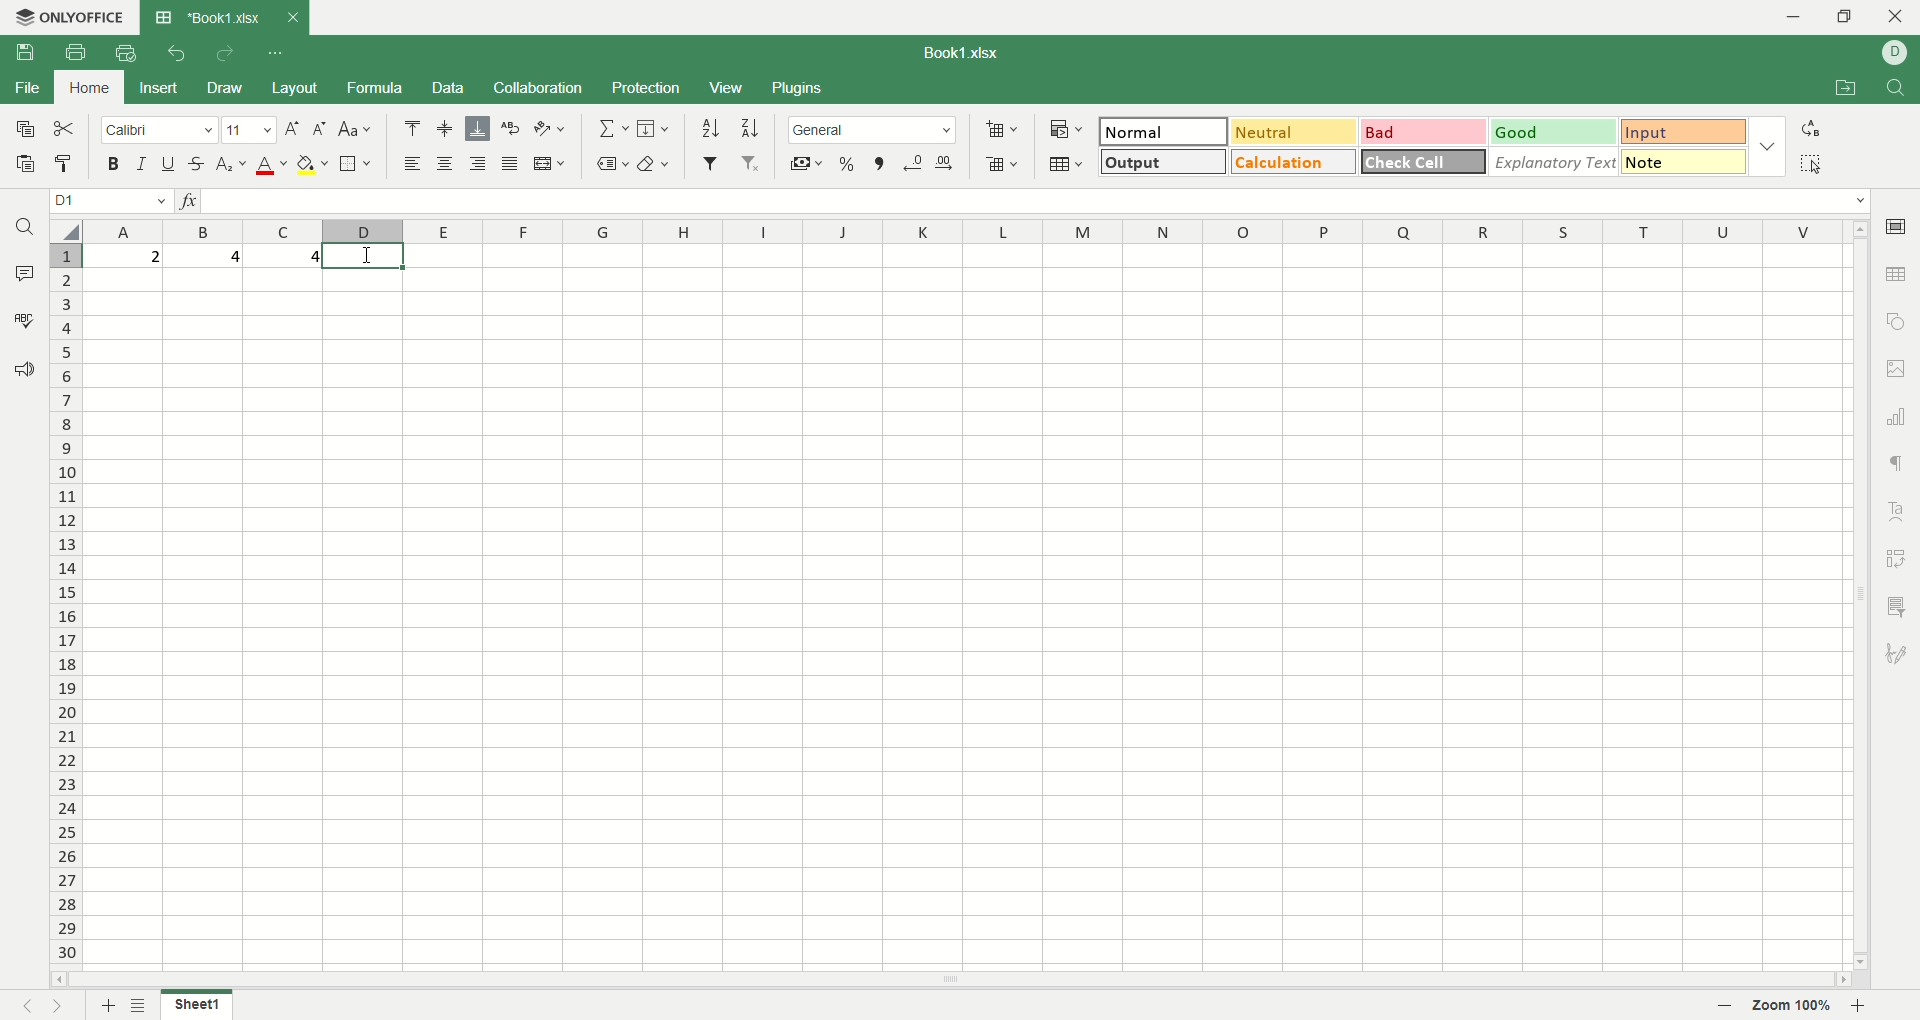 The width and height of the screenshot is (1920, 1020). Describe the element at coordinates (1292, 161) in the screenshot. I see `calculation` at that location.